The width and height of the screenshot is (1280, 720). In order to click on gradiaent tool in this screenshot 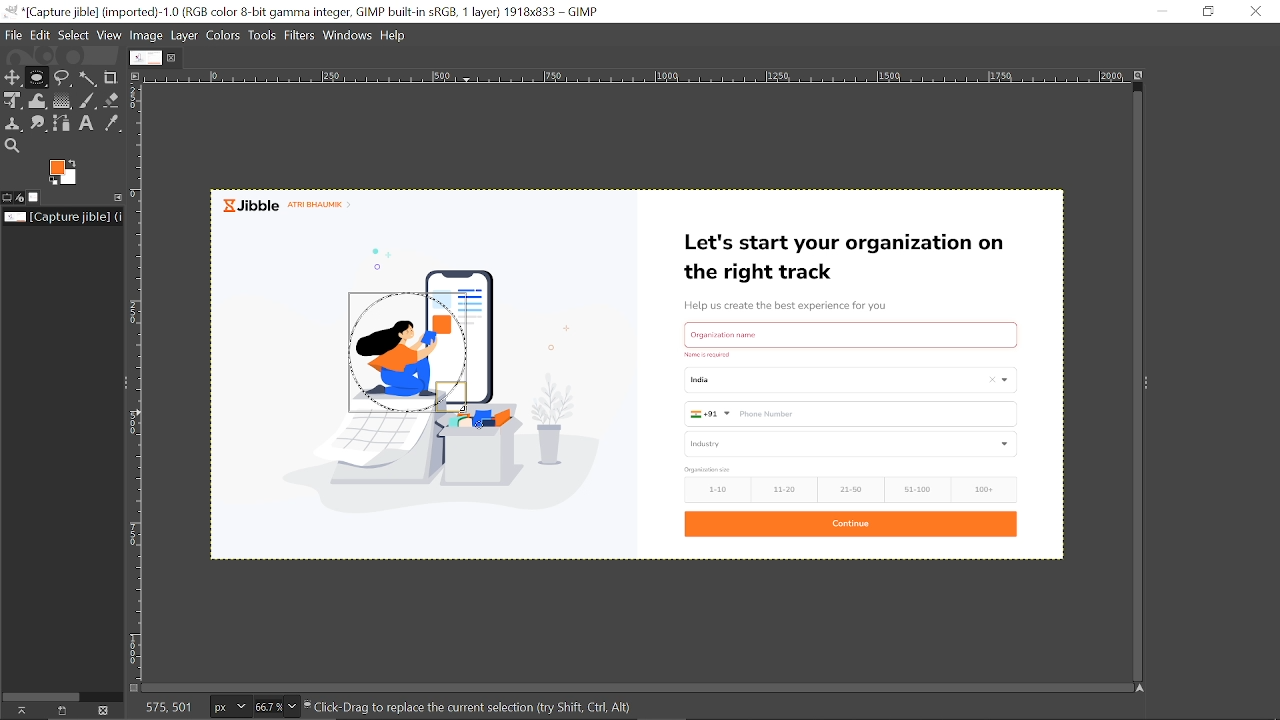, I will do `click(61, 100)`.